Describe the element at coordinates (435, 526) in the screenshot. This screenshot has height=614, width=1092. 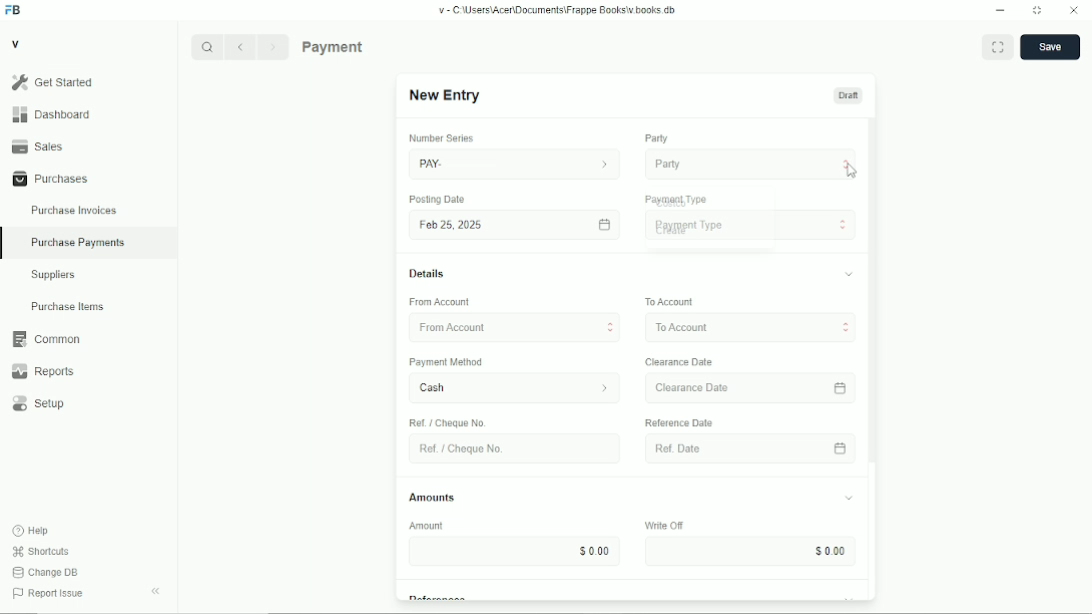
I see `Amount` at that location.